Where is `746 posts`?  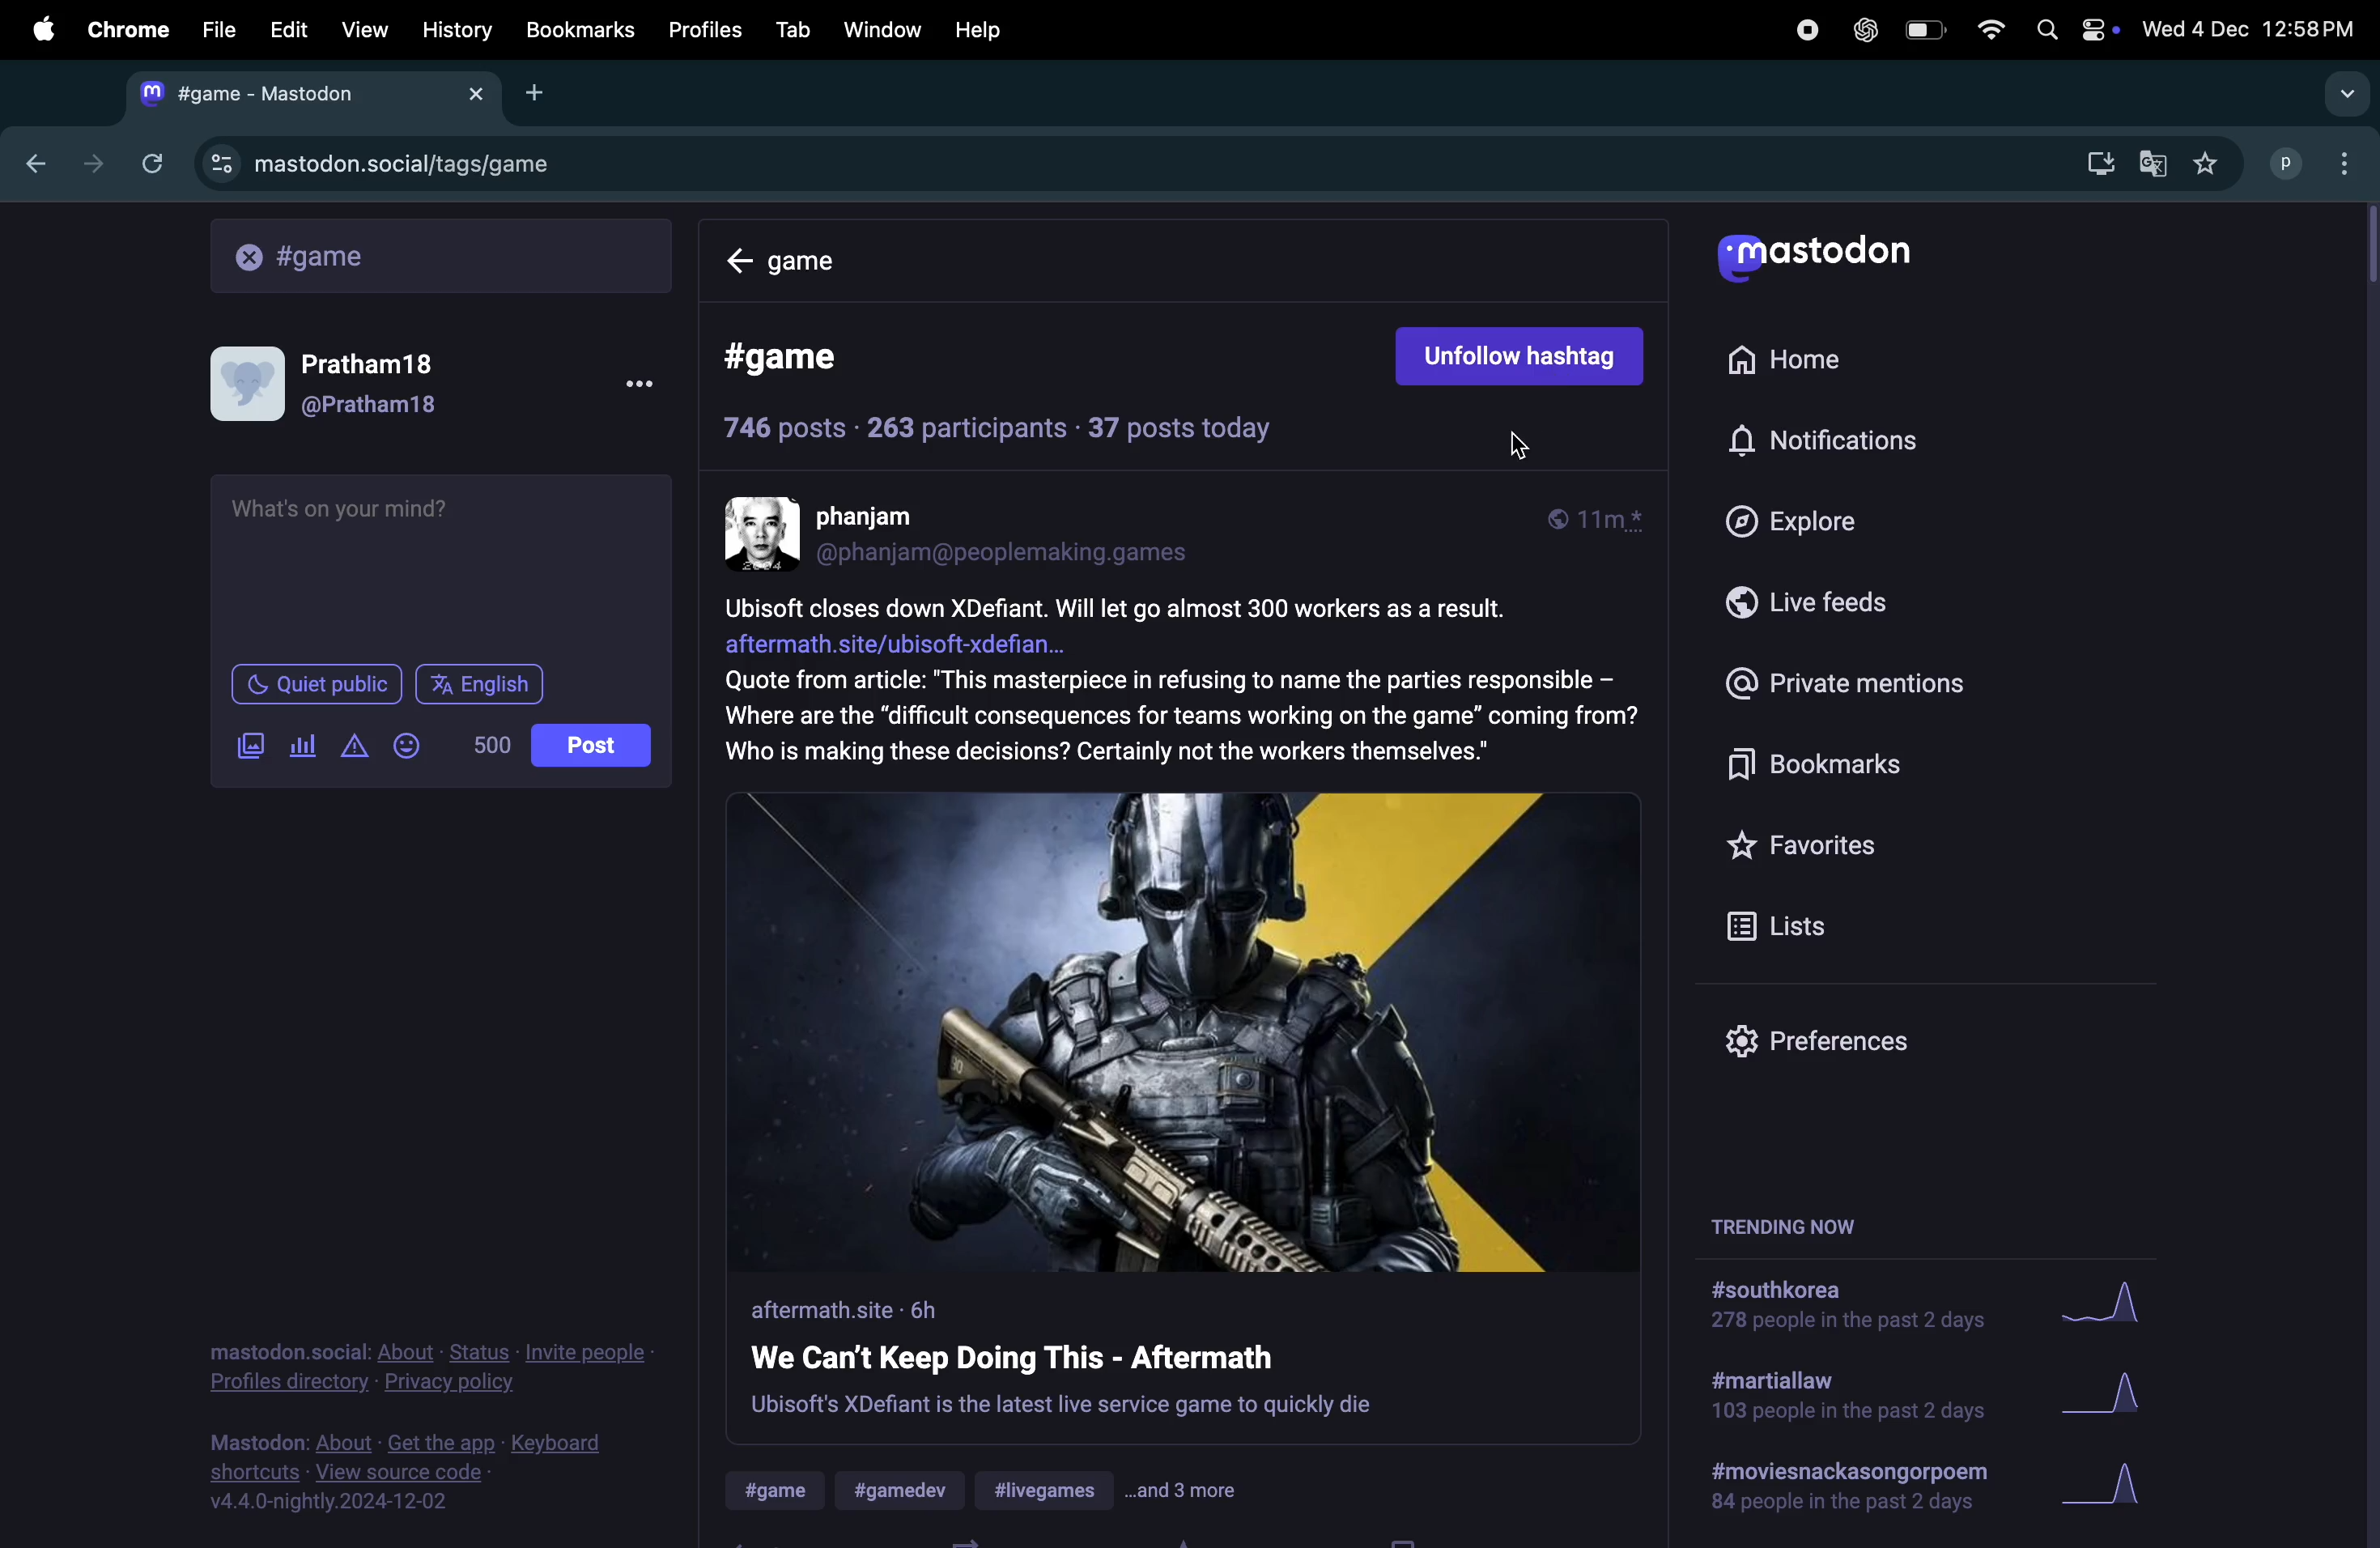
746 posts is located at coordinates (786, 429).